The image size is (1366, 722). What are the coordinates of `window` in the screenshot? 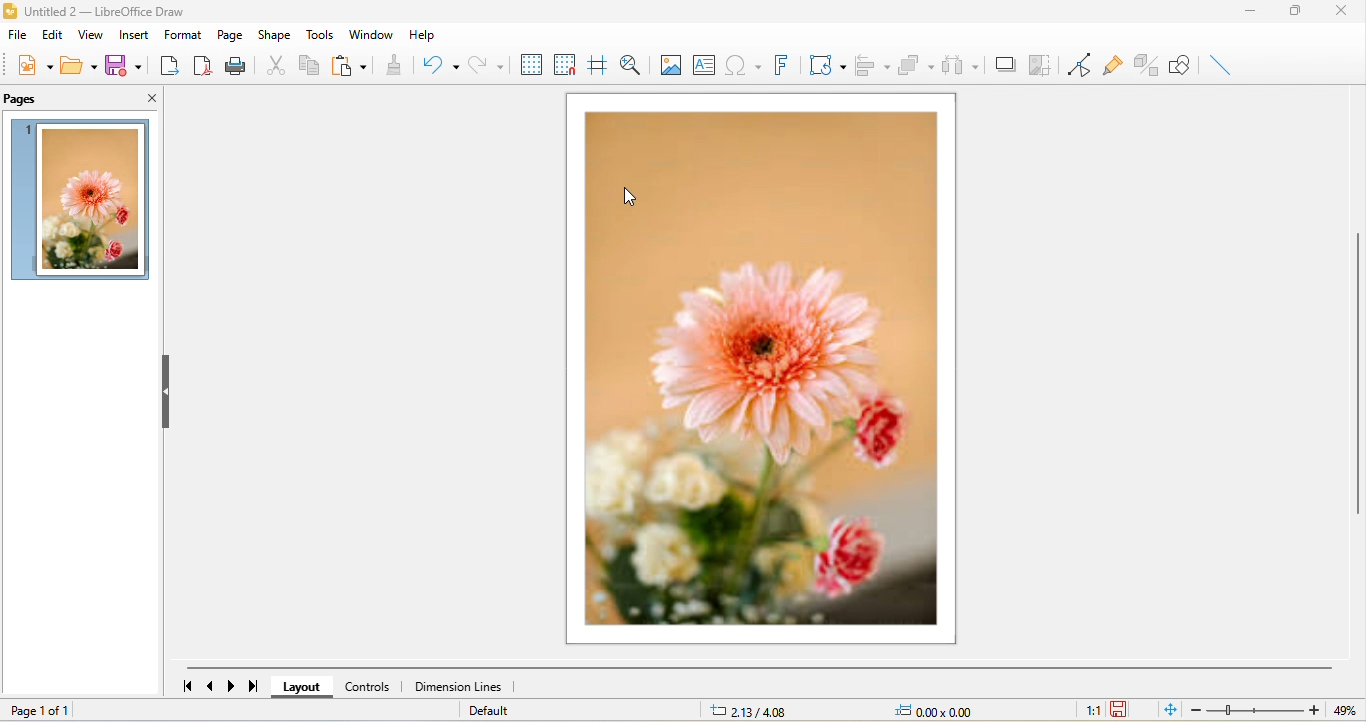 It's located at (374, 34).